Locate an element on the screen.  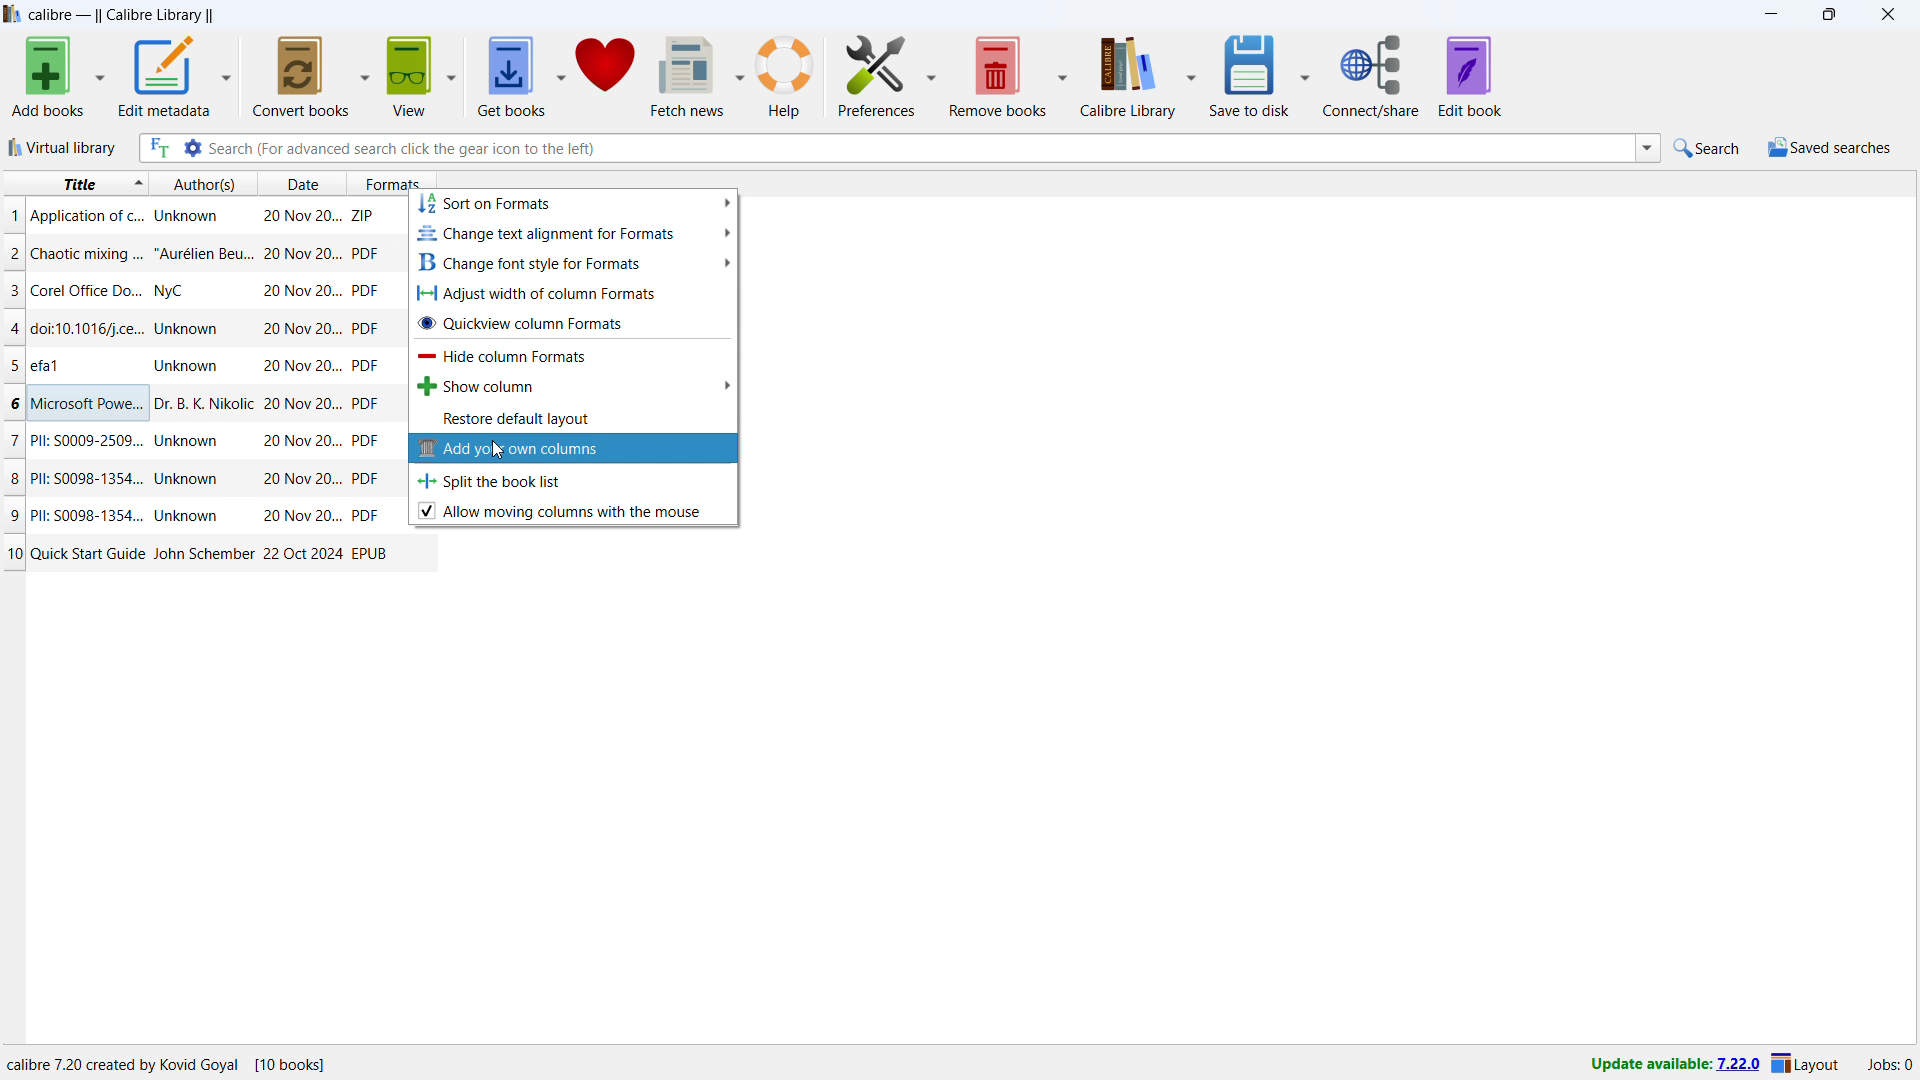
sort by title is located at coordinates (76, 184).